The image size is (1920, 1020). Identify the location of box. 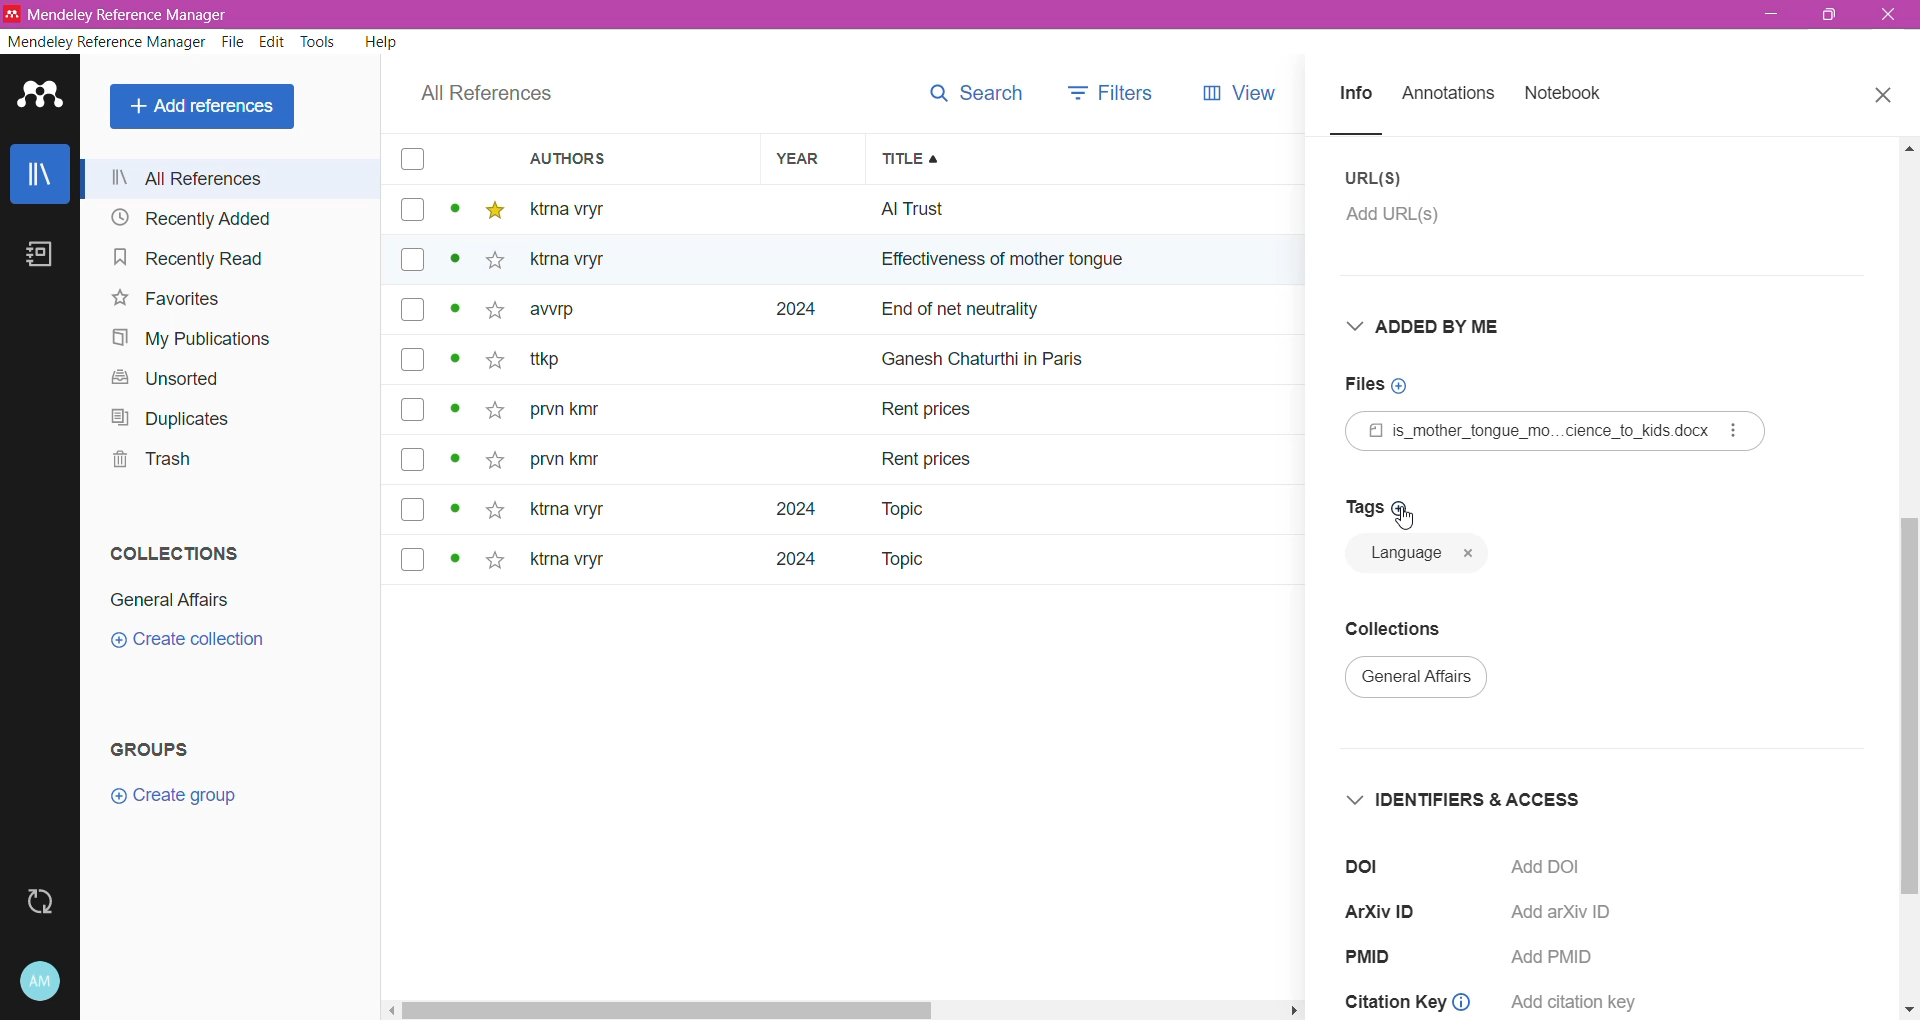
(413, 312).